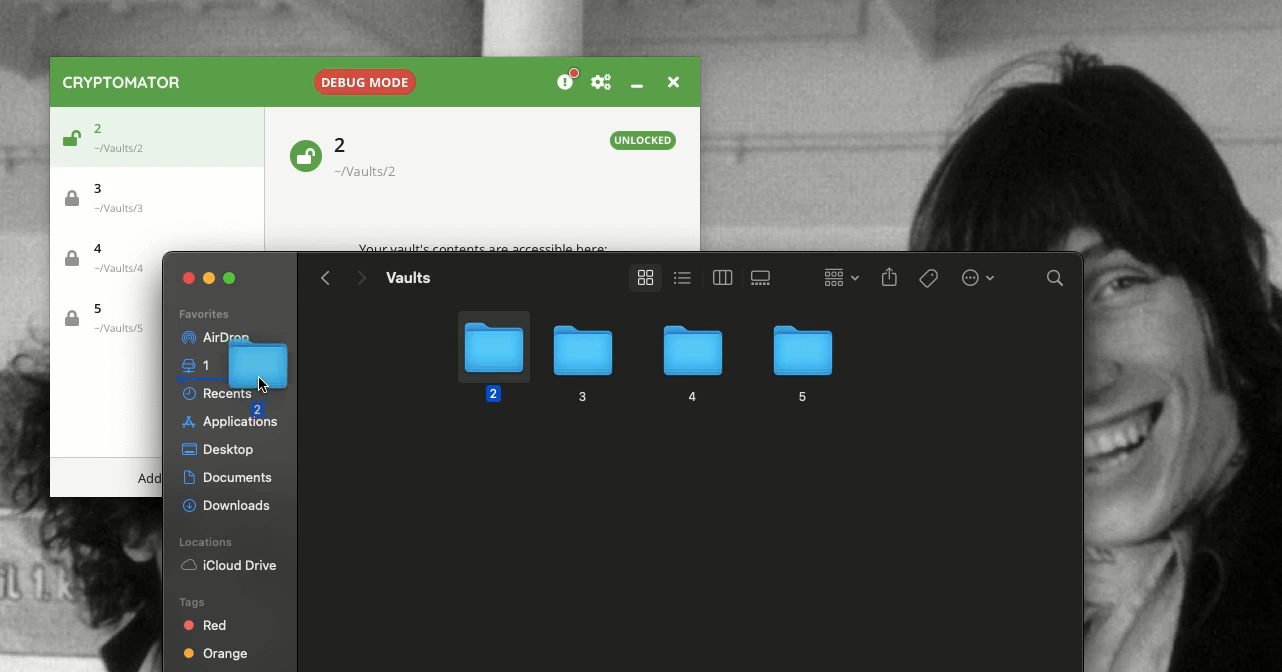  What do you see at coordinates (114, 196) in the screenshot?
I see `Vault 3` at bounding box center [114, 196].